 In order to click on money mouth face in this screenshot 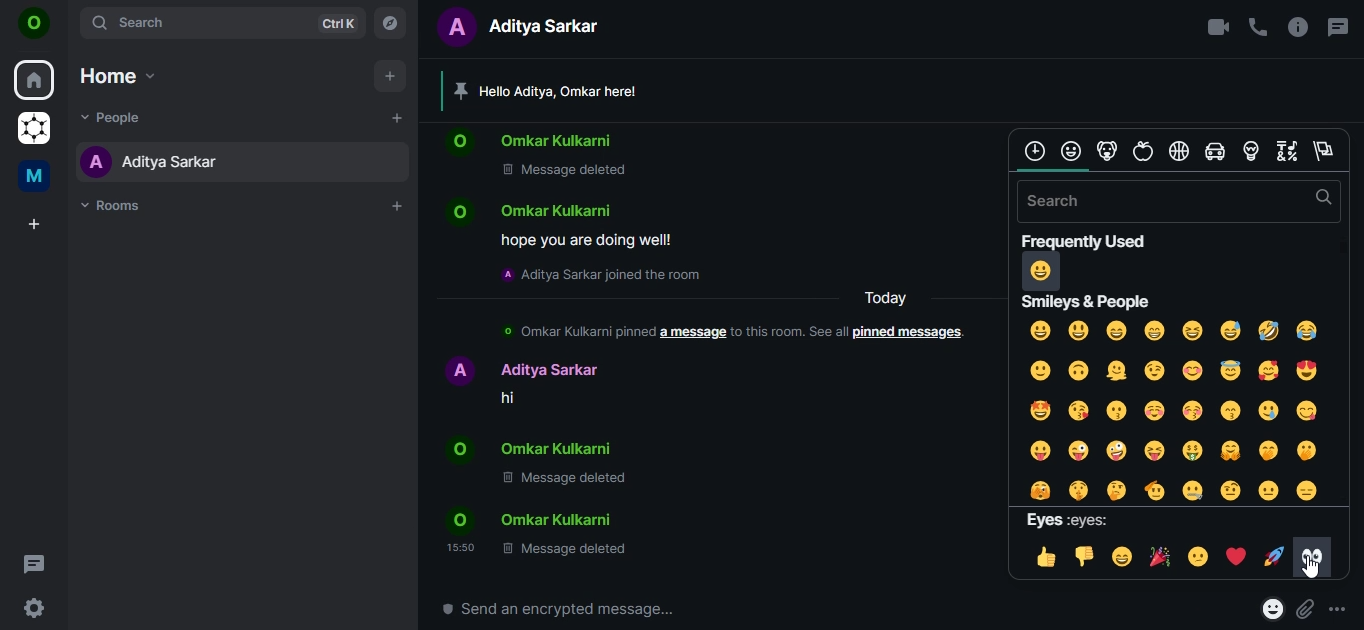, I will do `click(1194, 450)`.